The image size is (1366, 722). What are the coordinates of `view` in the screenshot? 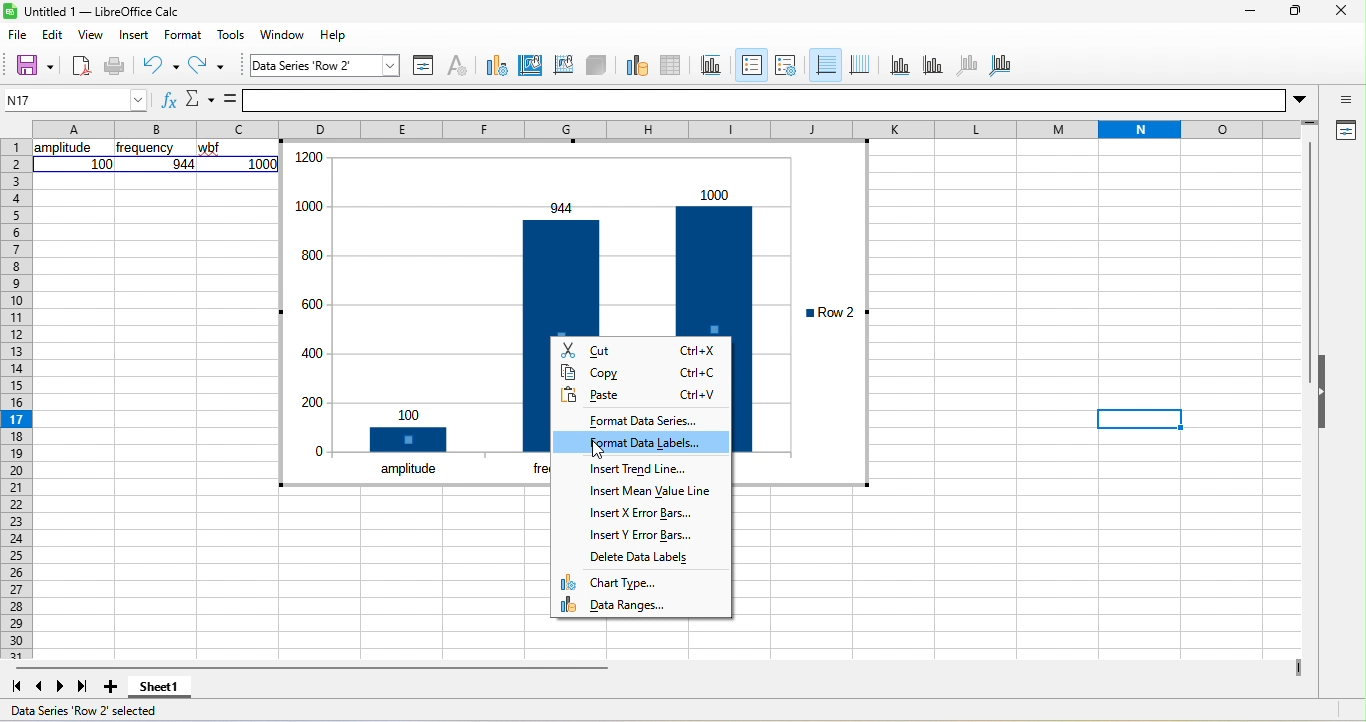 It's located at (94, 33).